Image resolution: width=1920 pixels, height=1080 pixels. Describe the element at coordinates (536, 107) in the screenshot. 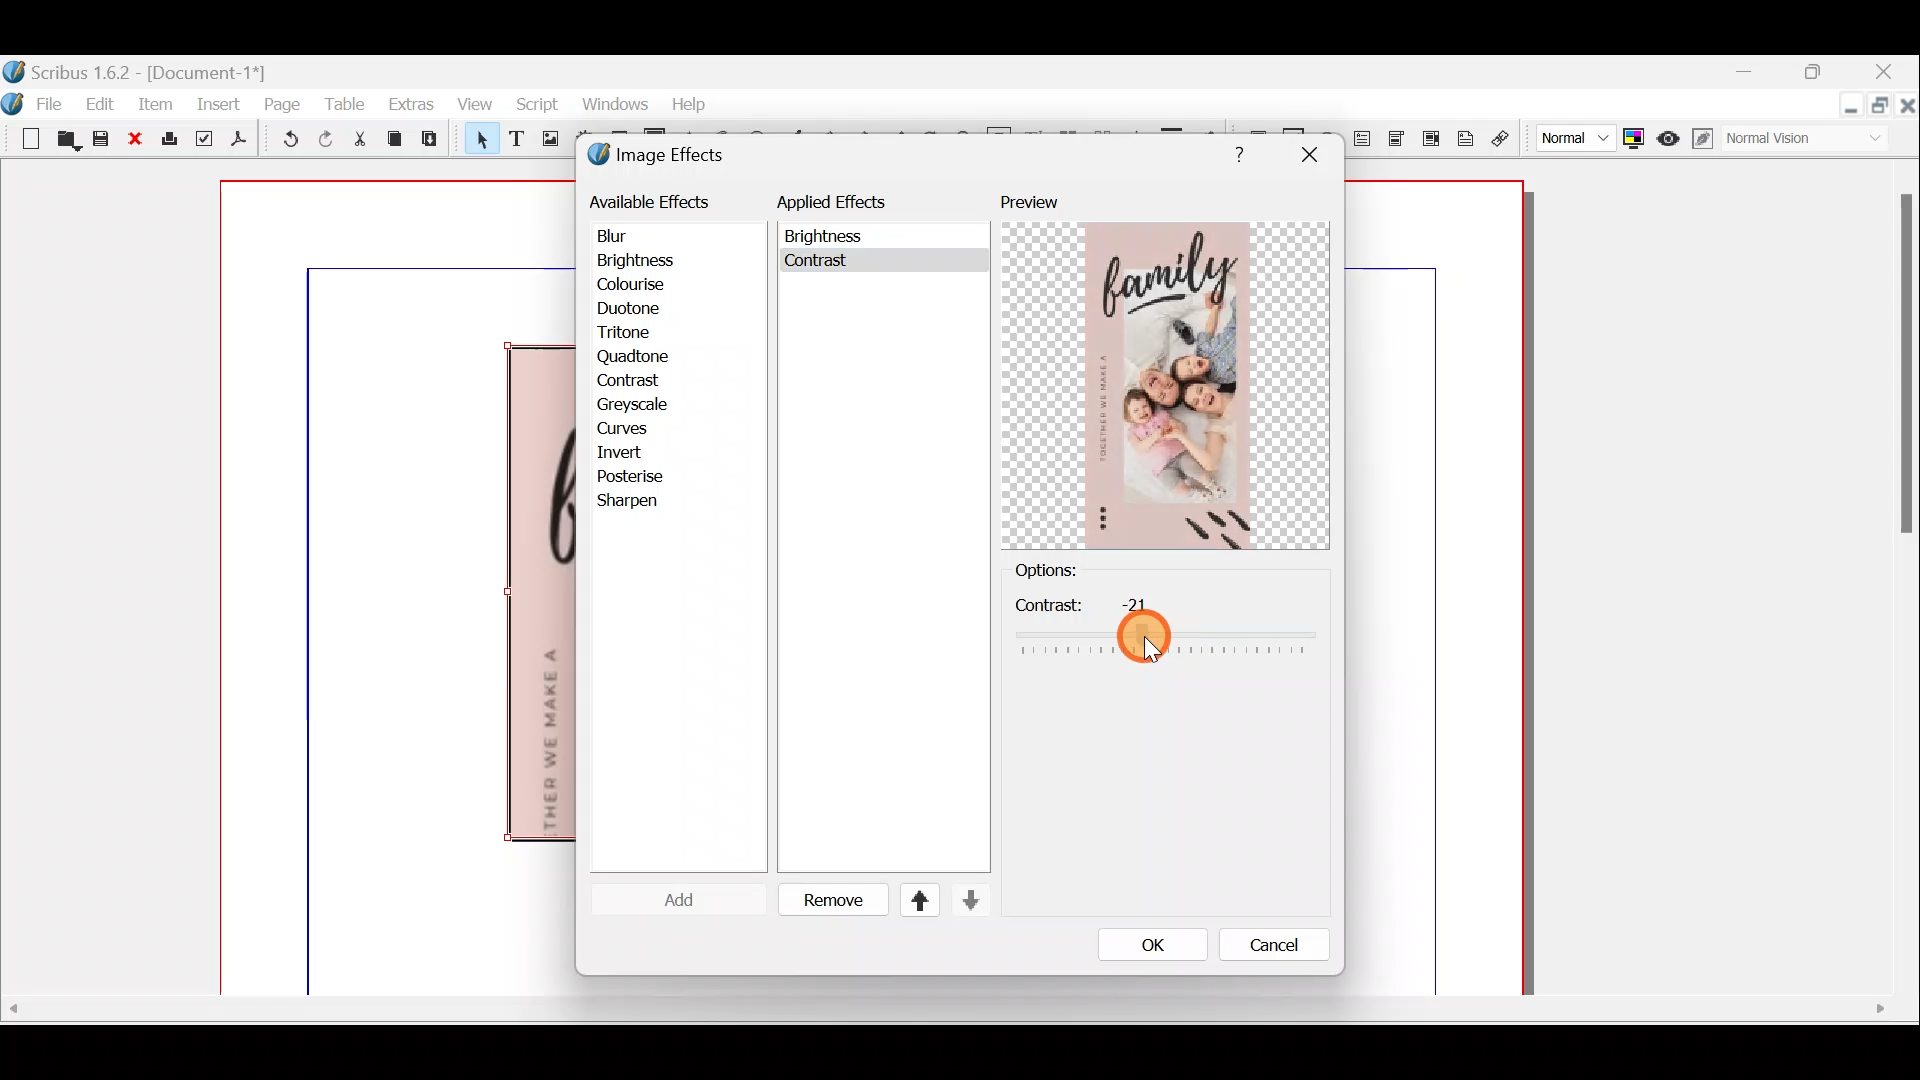

I see `Script` at that location.